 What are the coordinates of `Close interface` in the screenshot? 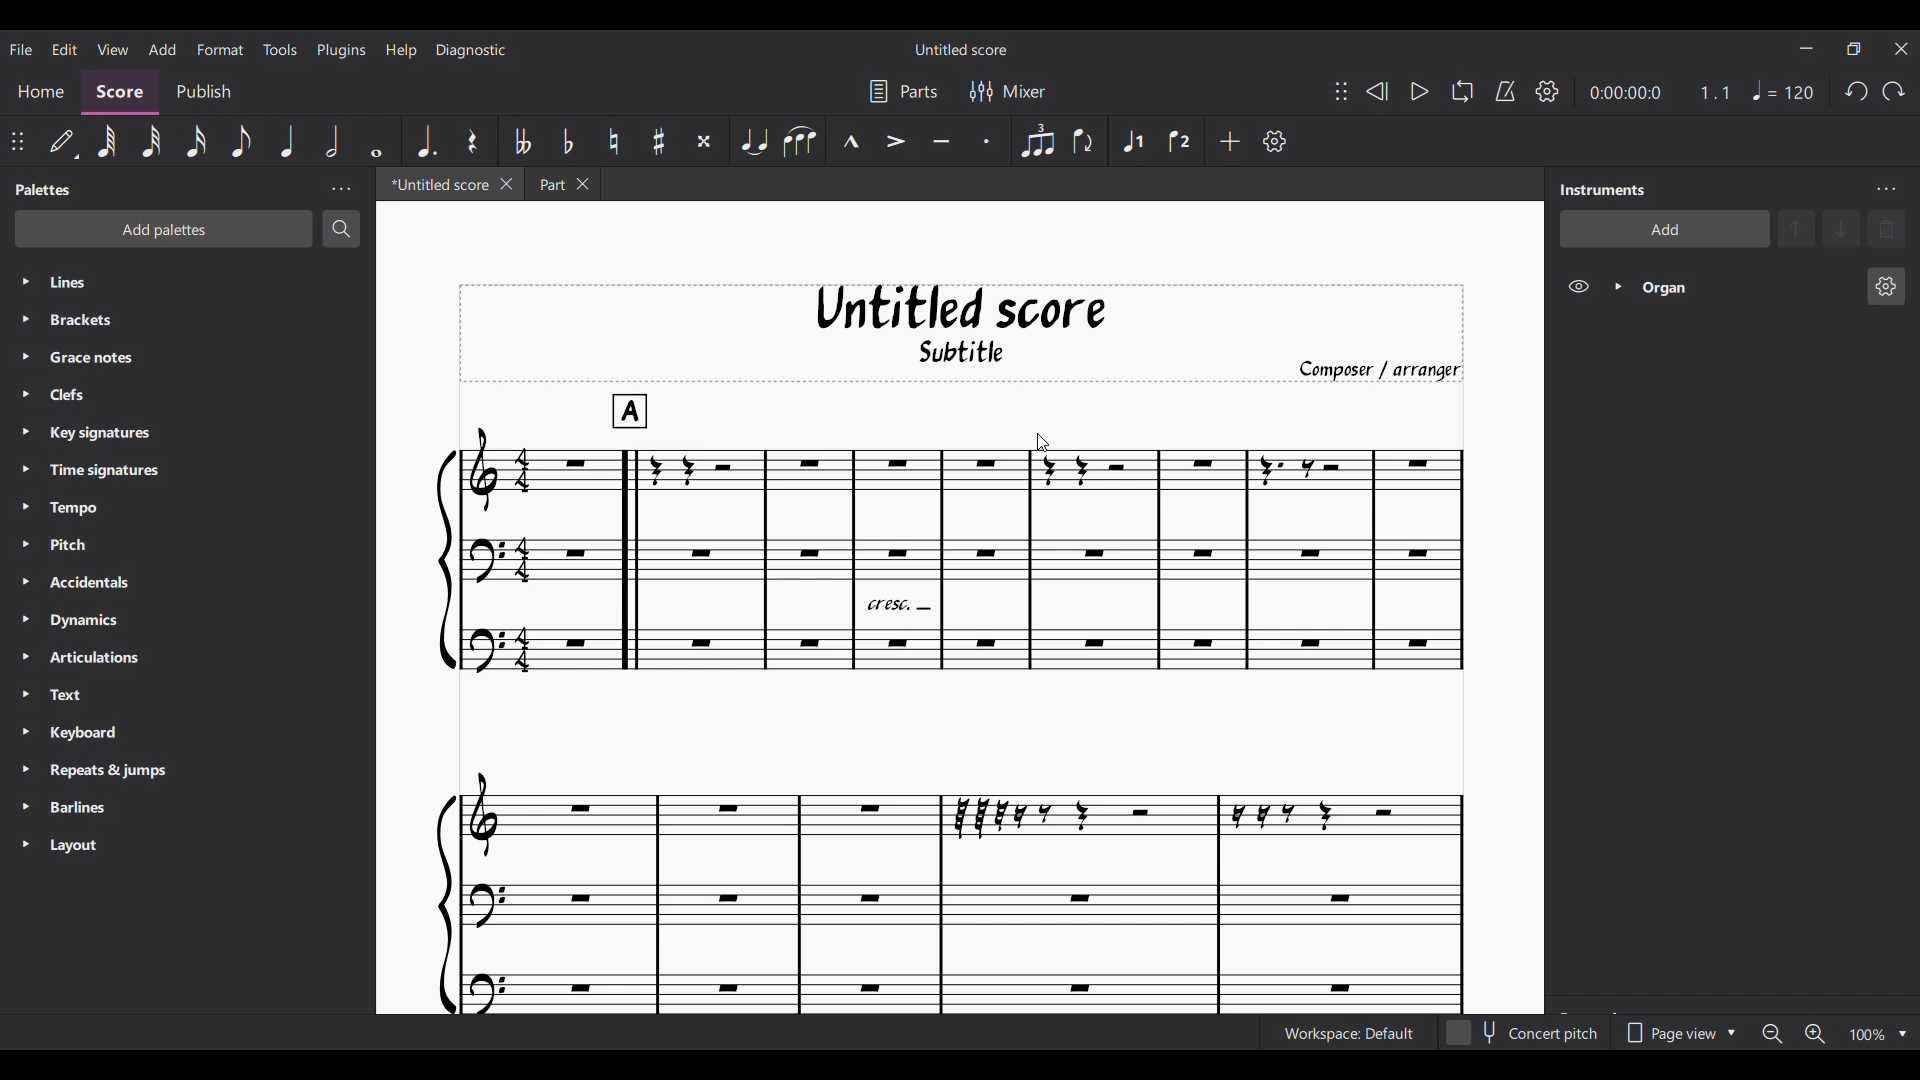 It's located at (1901, 48).